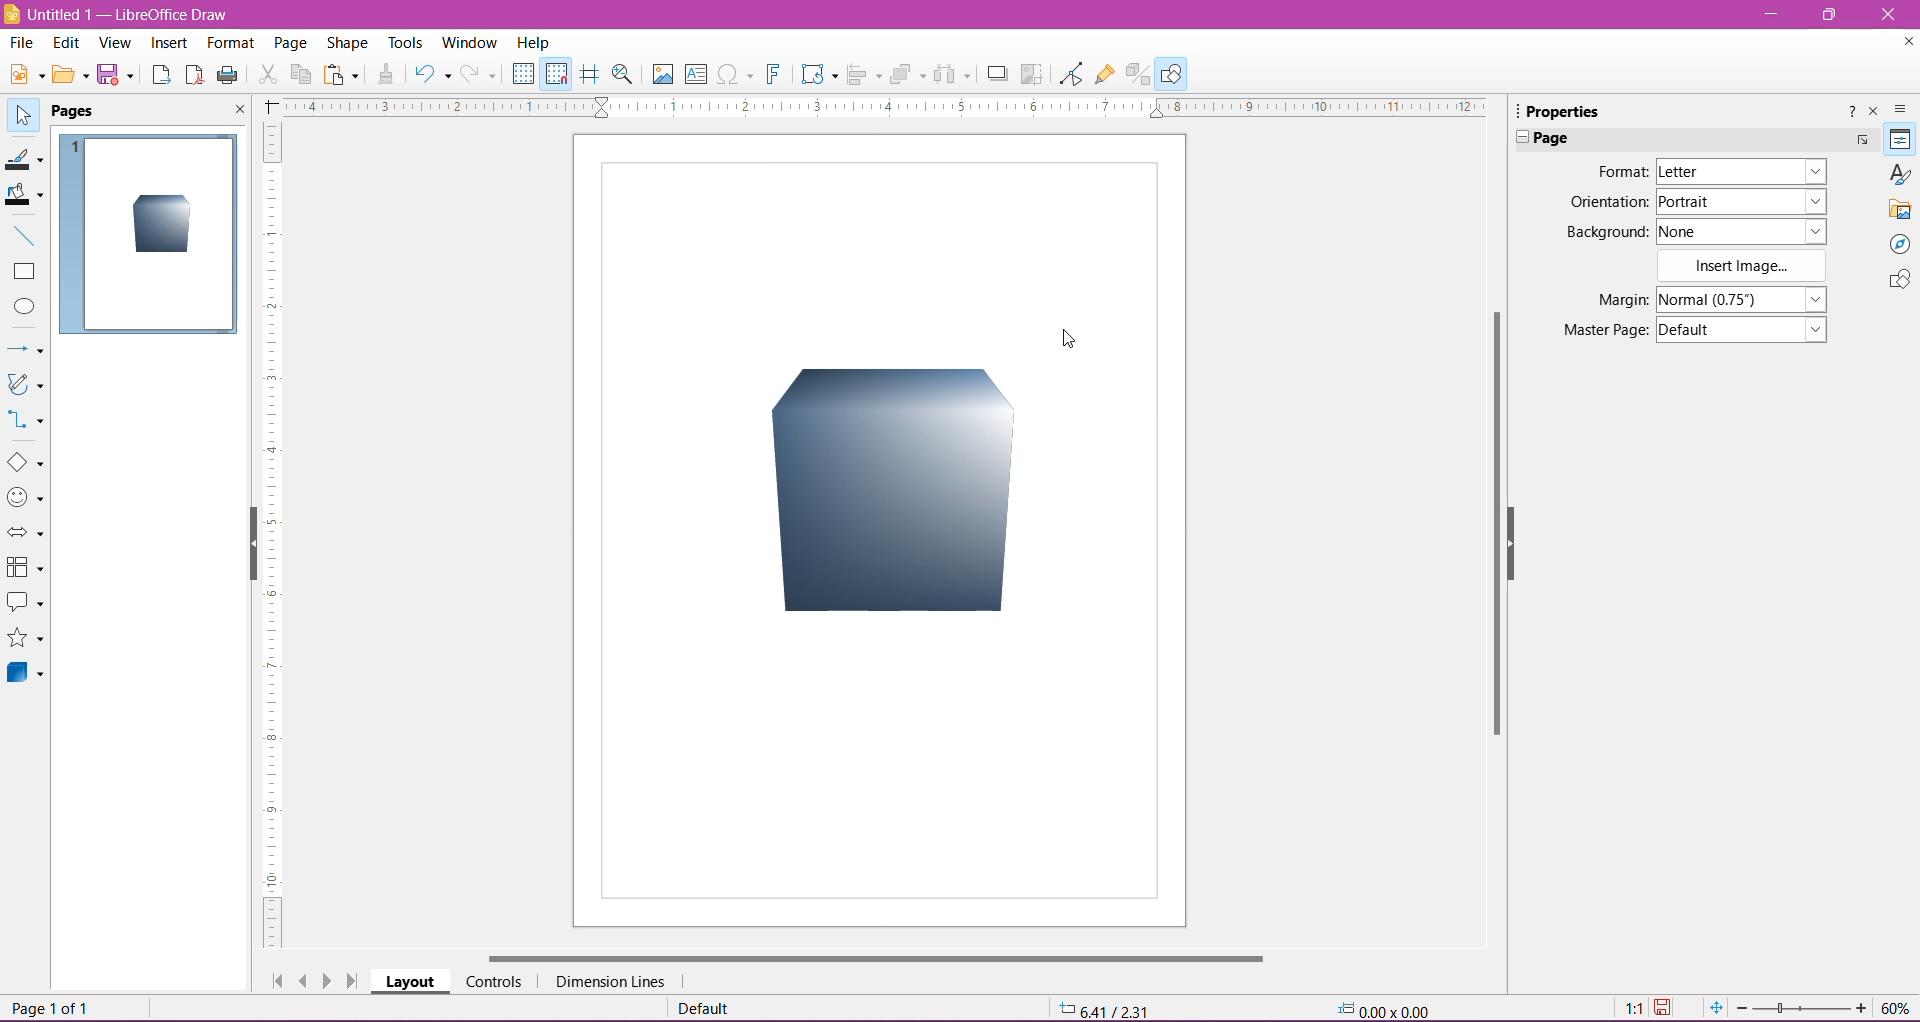 Image resolution: width=1920 pixels, height=1022 pixels. I want to click on Insert Line, so click(23, 235).